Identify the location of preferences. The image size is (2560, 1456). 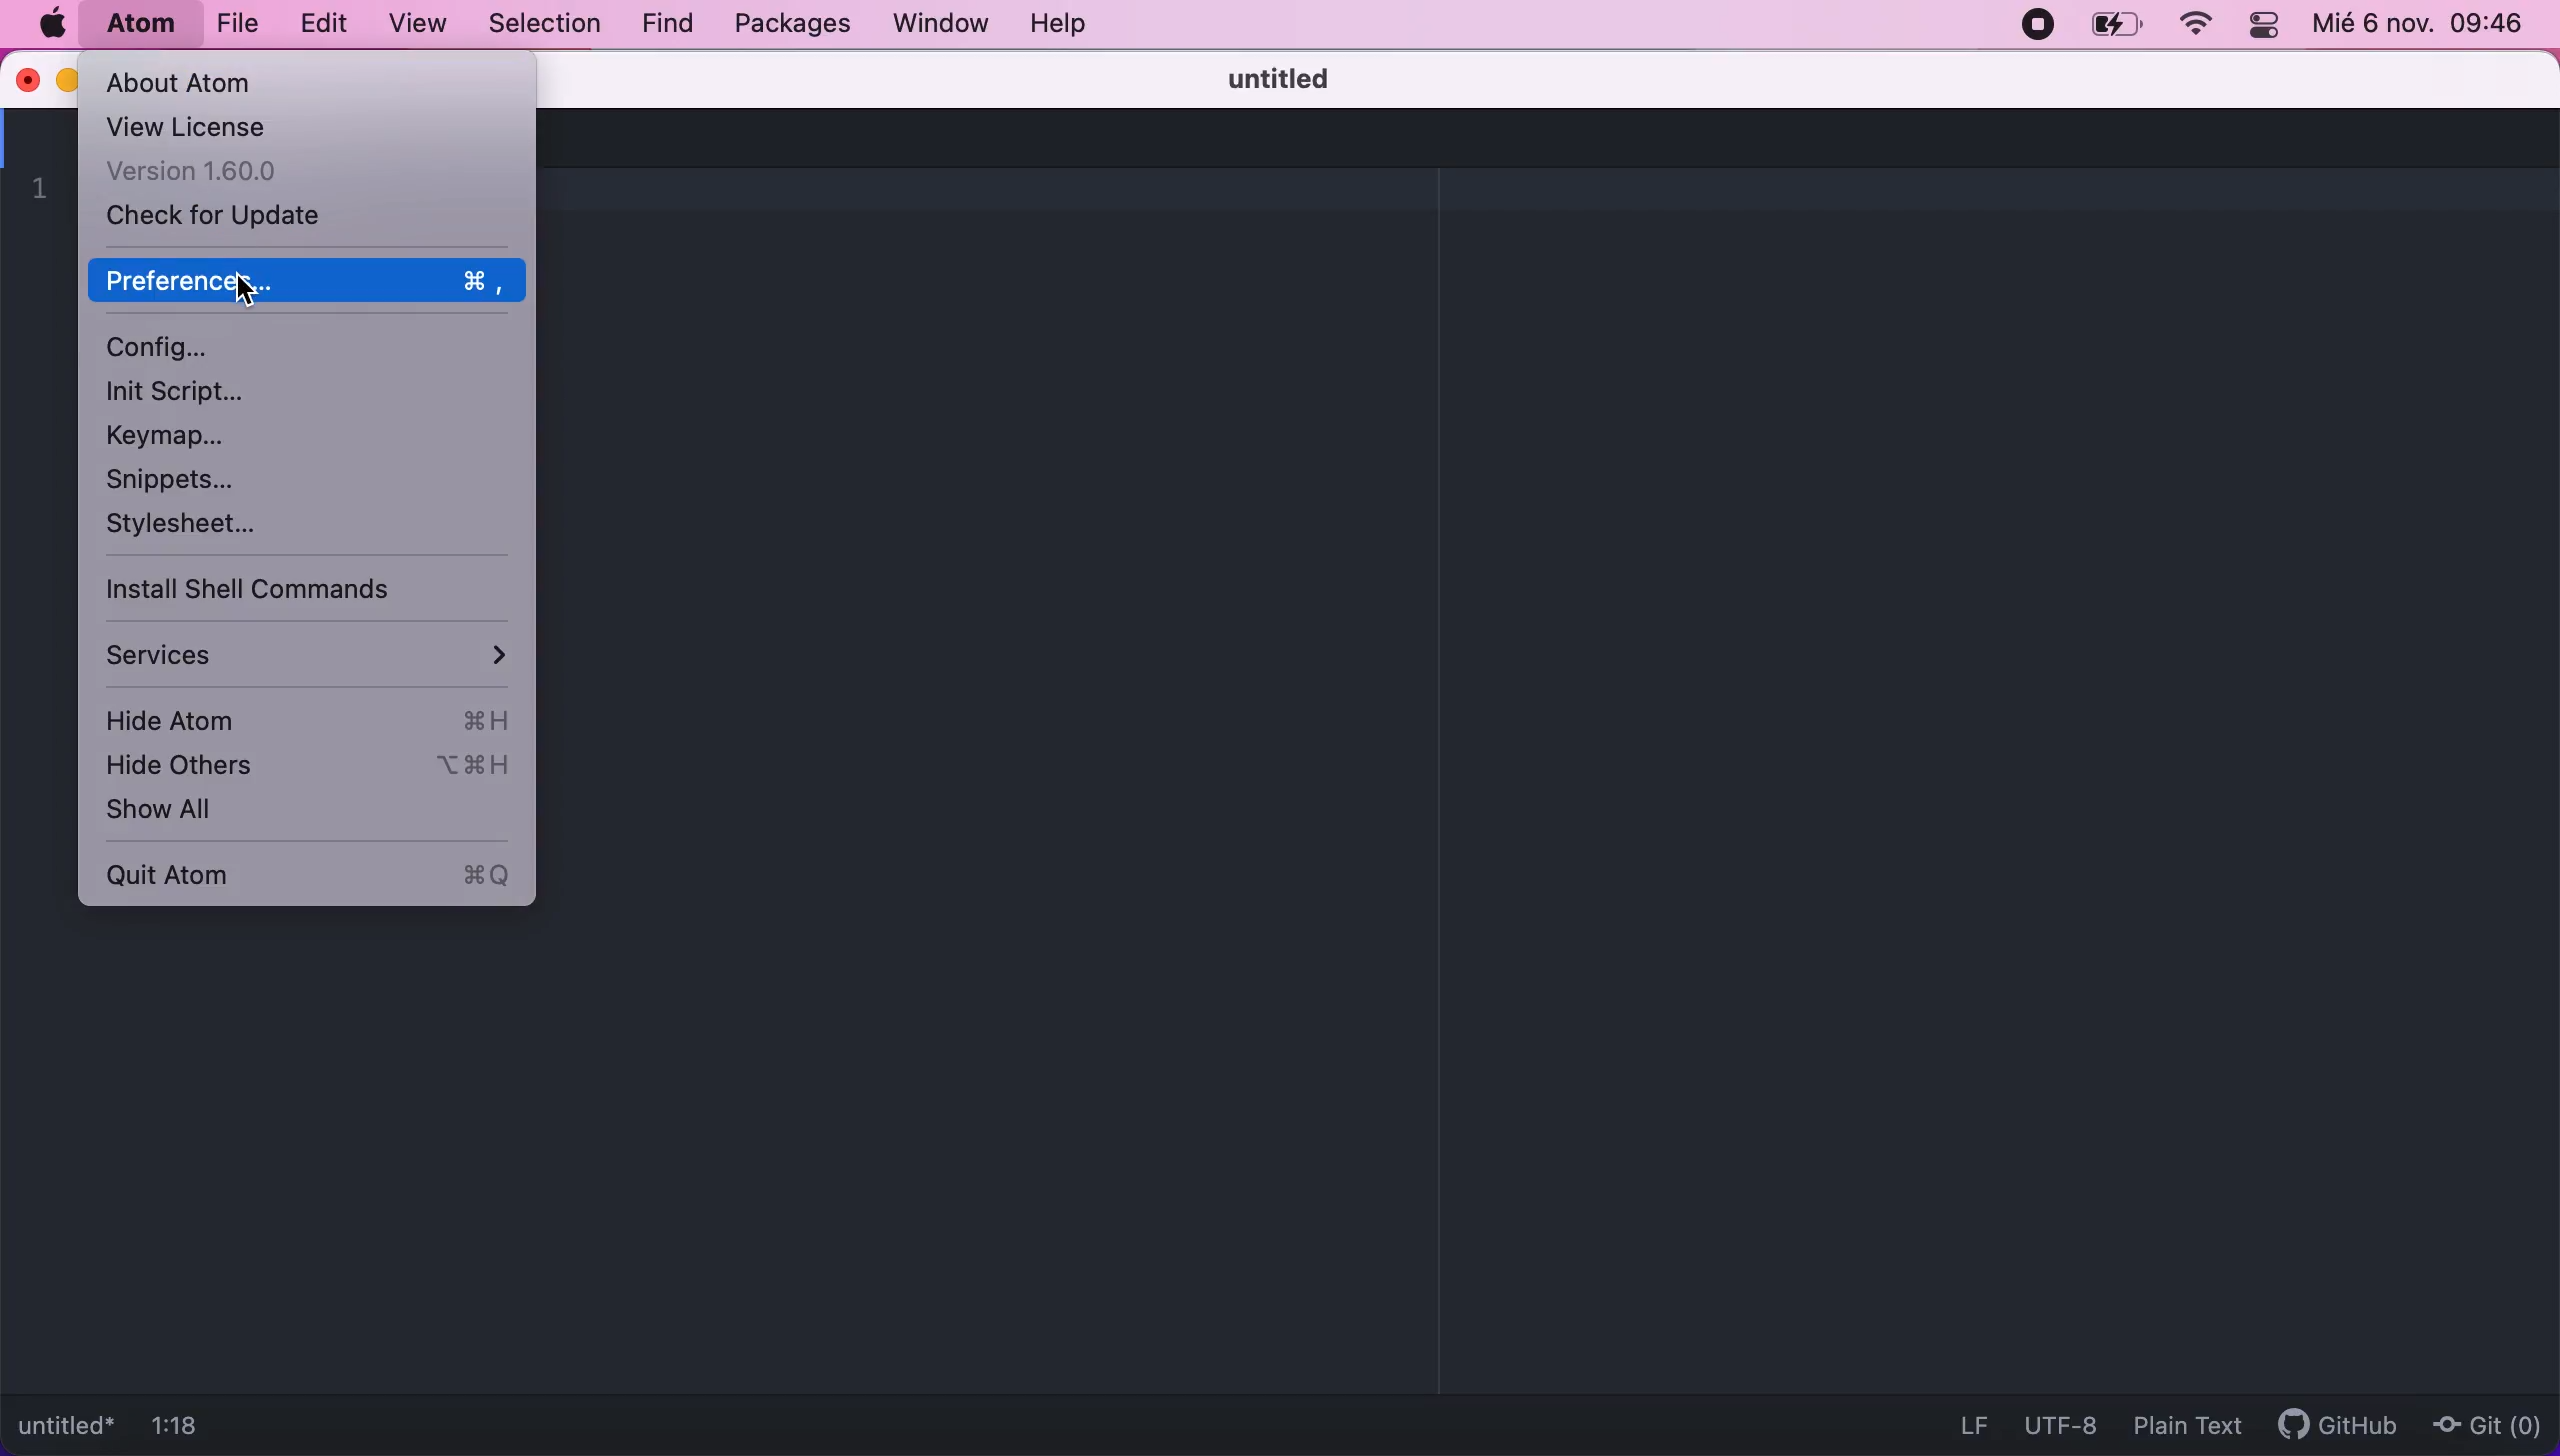
(315, 281).